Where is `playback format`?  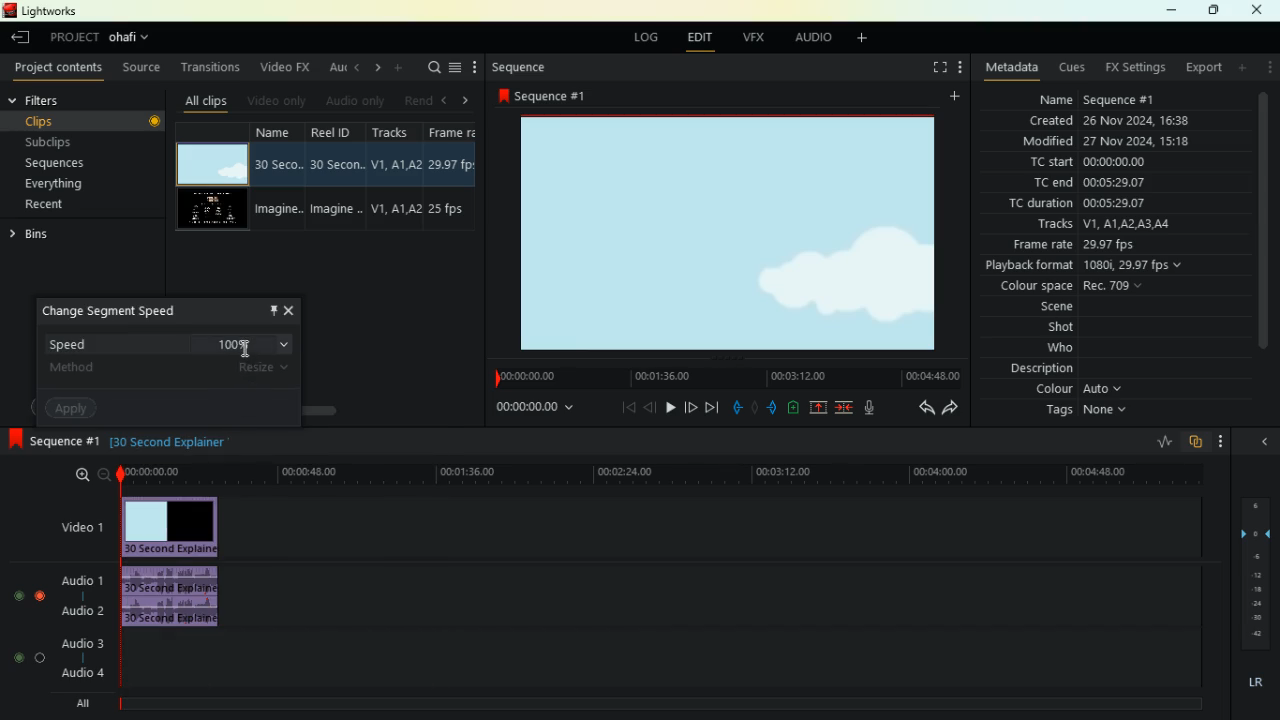 playback format is located at coordinates (1096, 267).